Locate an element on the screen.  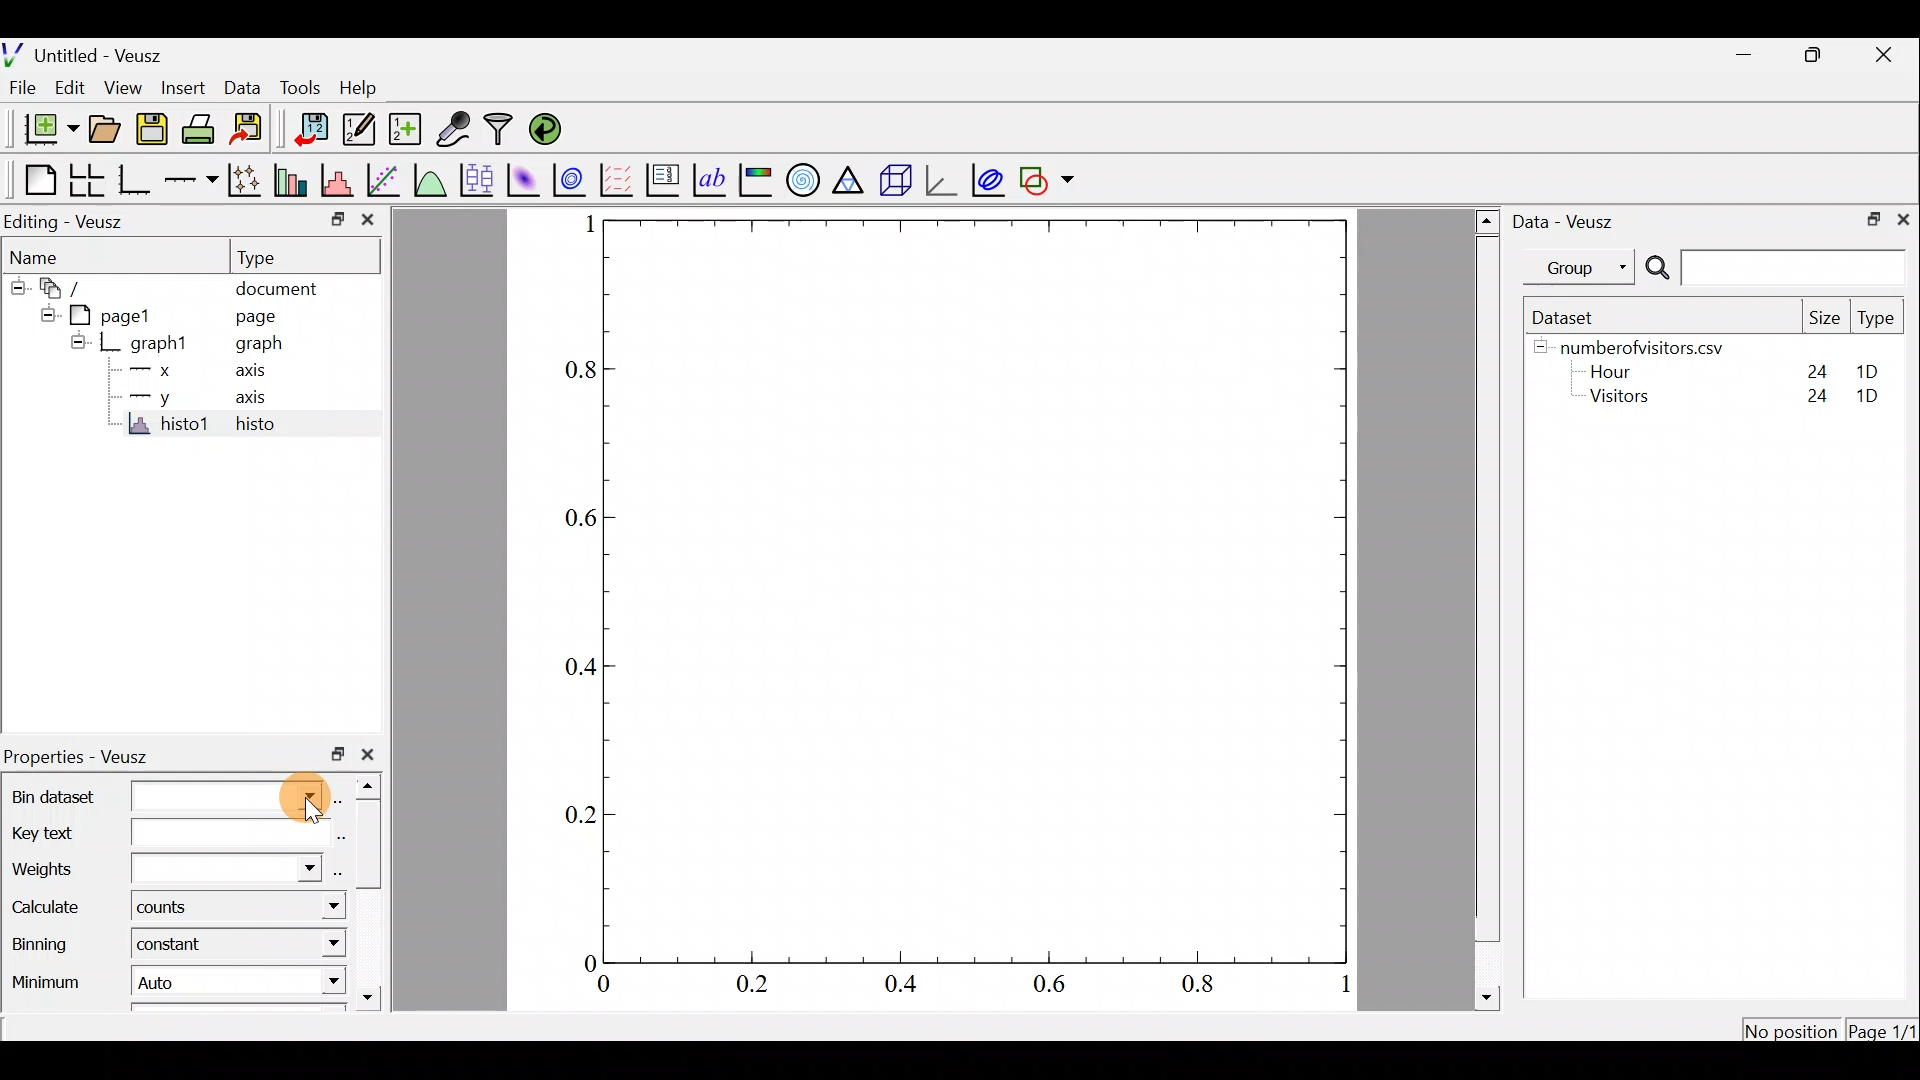
axis is located at coordinates (248, 402).